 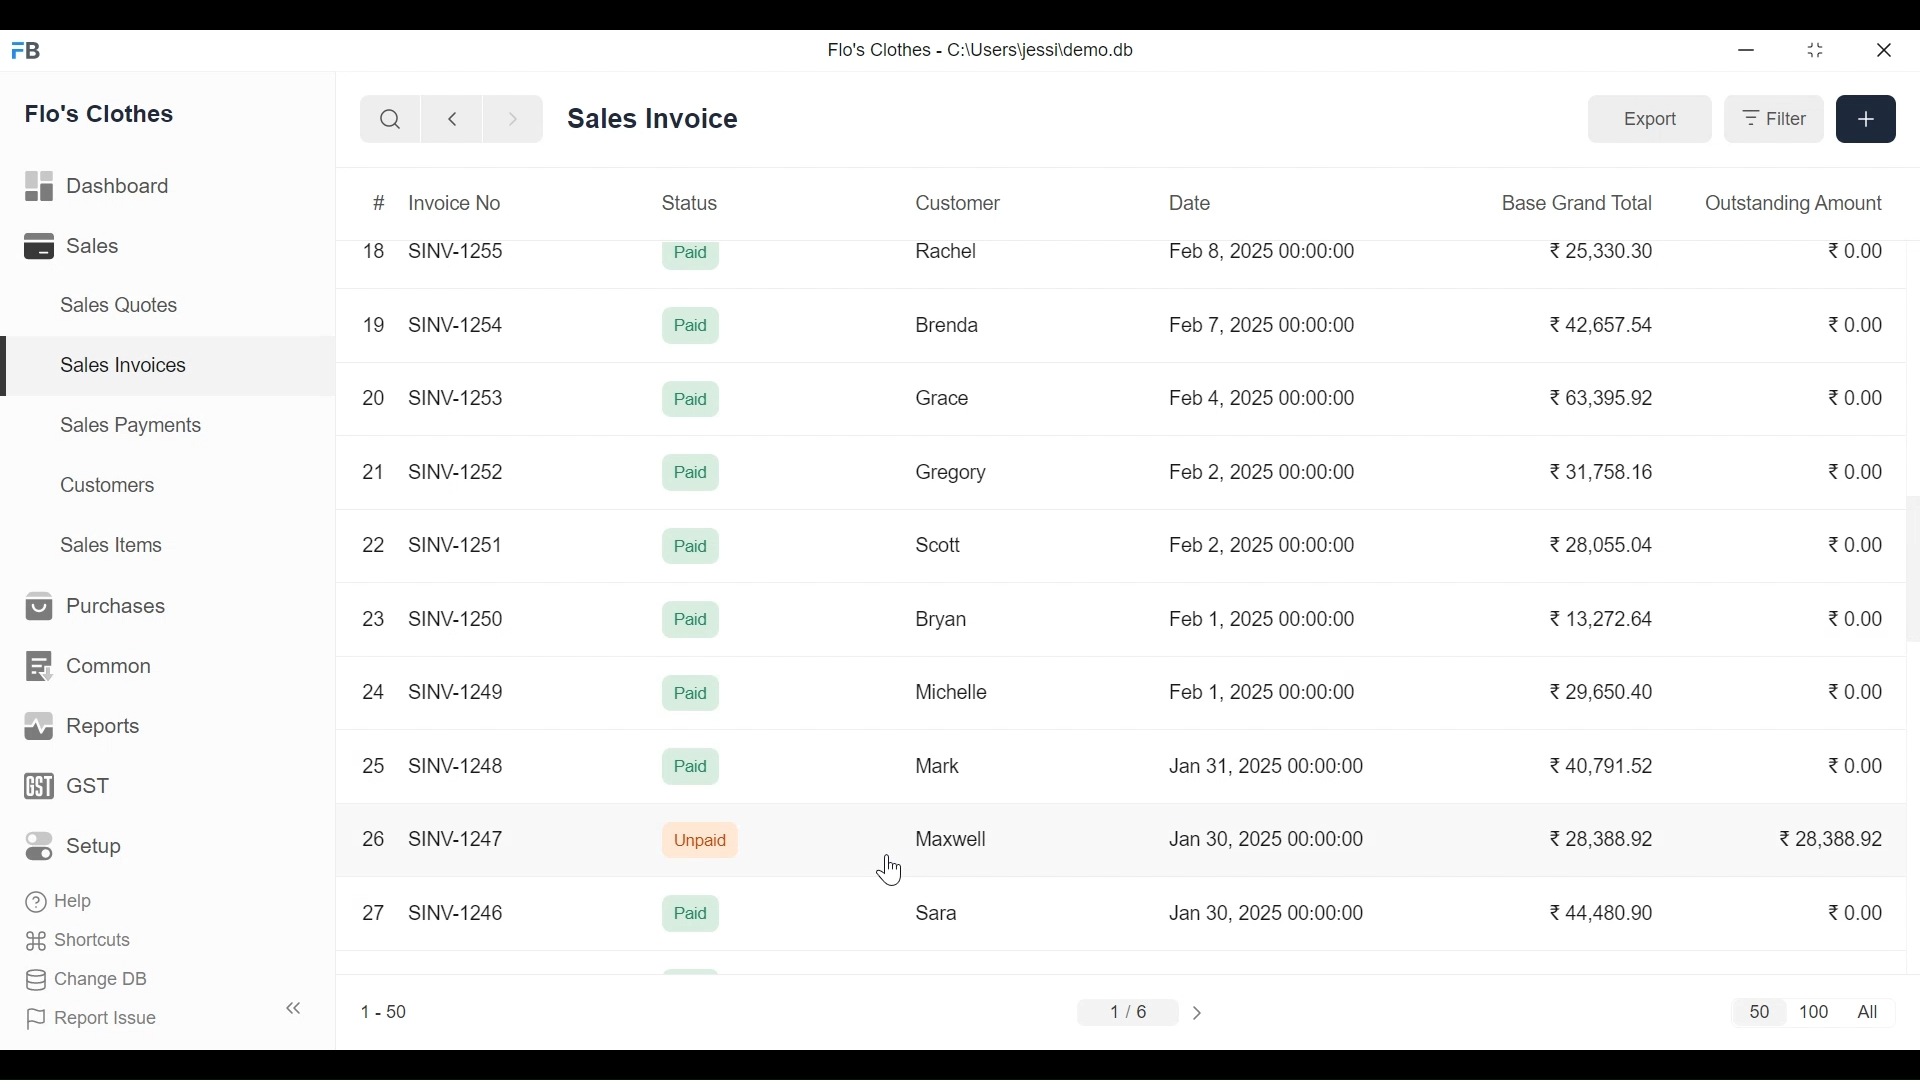 I want to click on SINV-1248, so click(x=458, y=763).